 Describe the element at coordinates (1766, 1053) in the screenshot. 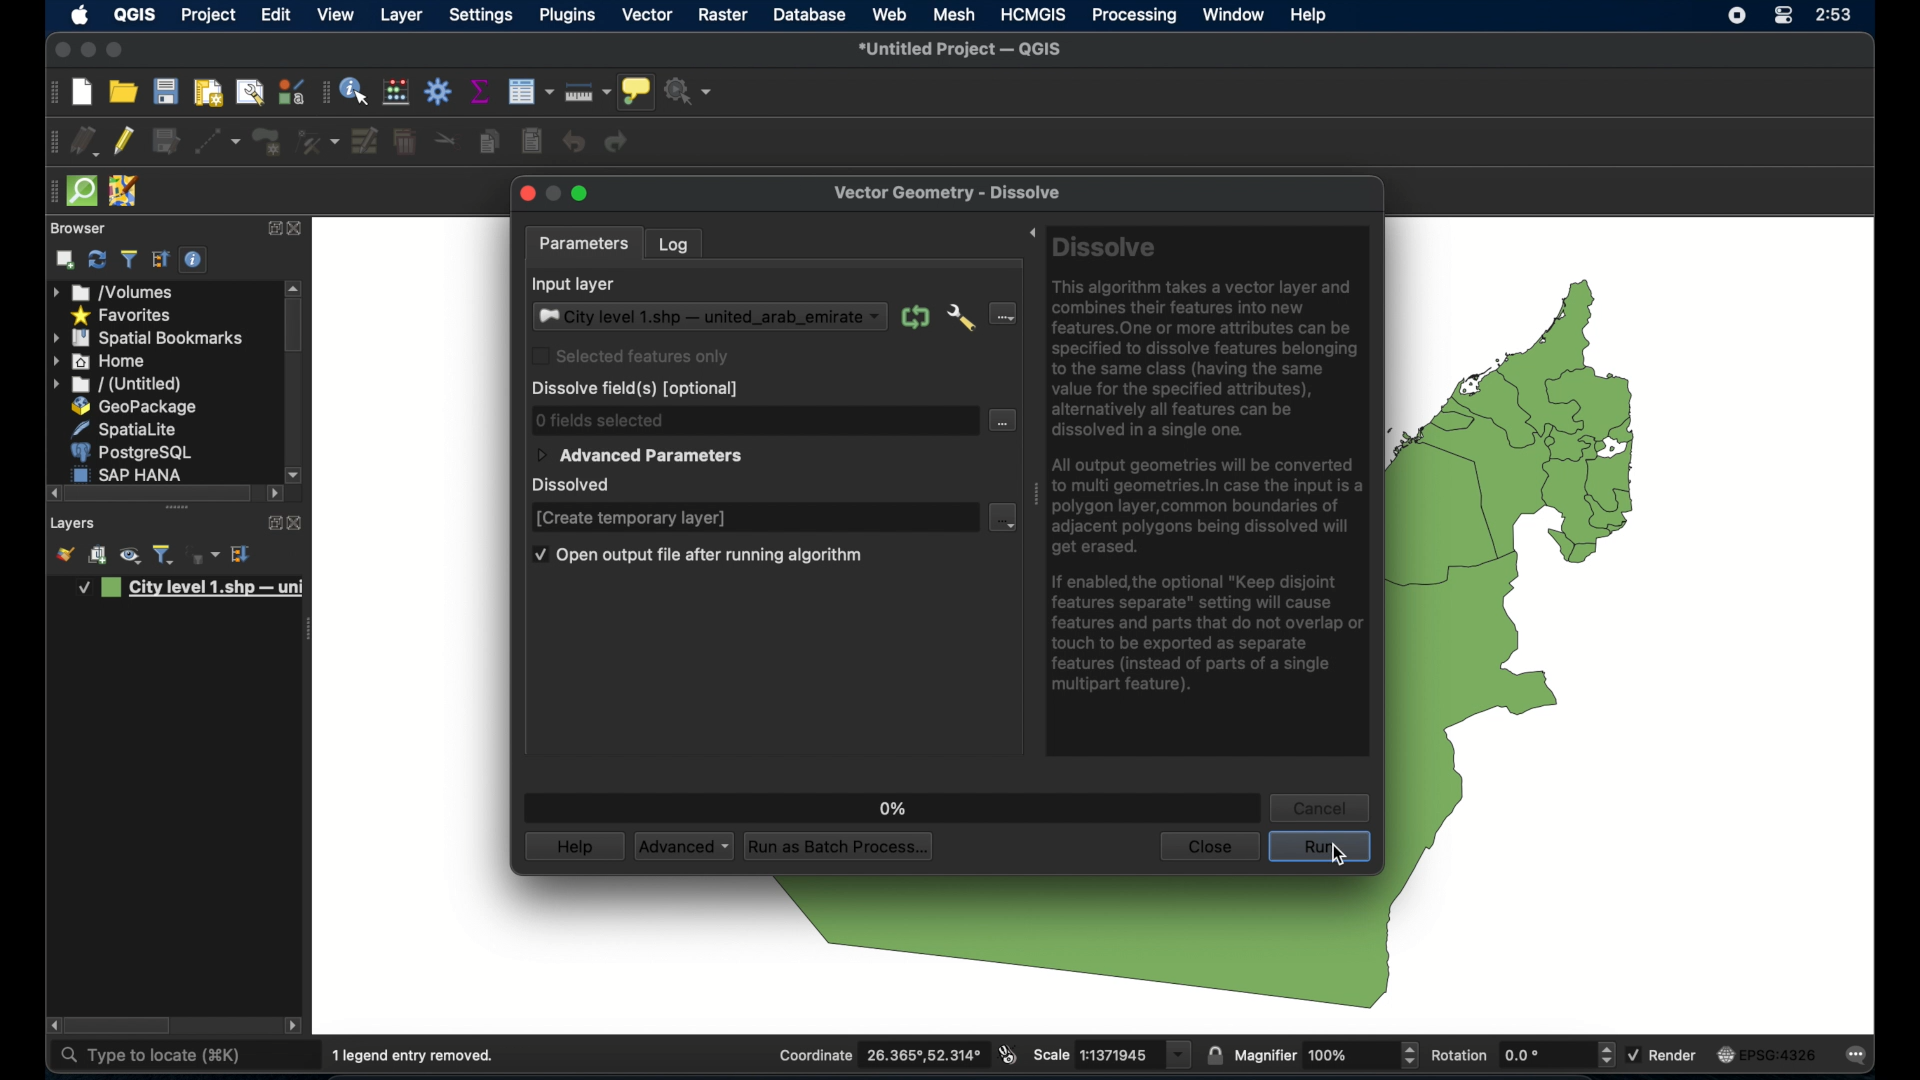

I see `current crs` at that location.